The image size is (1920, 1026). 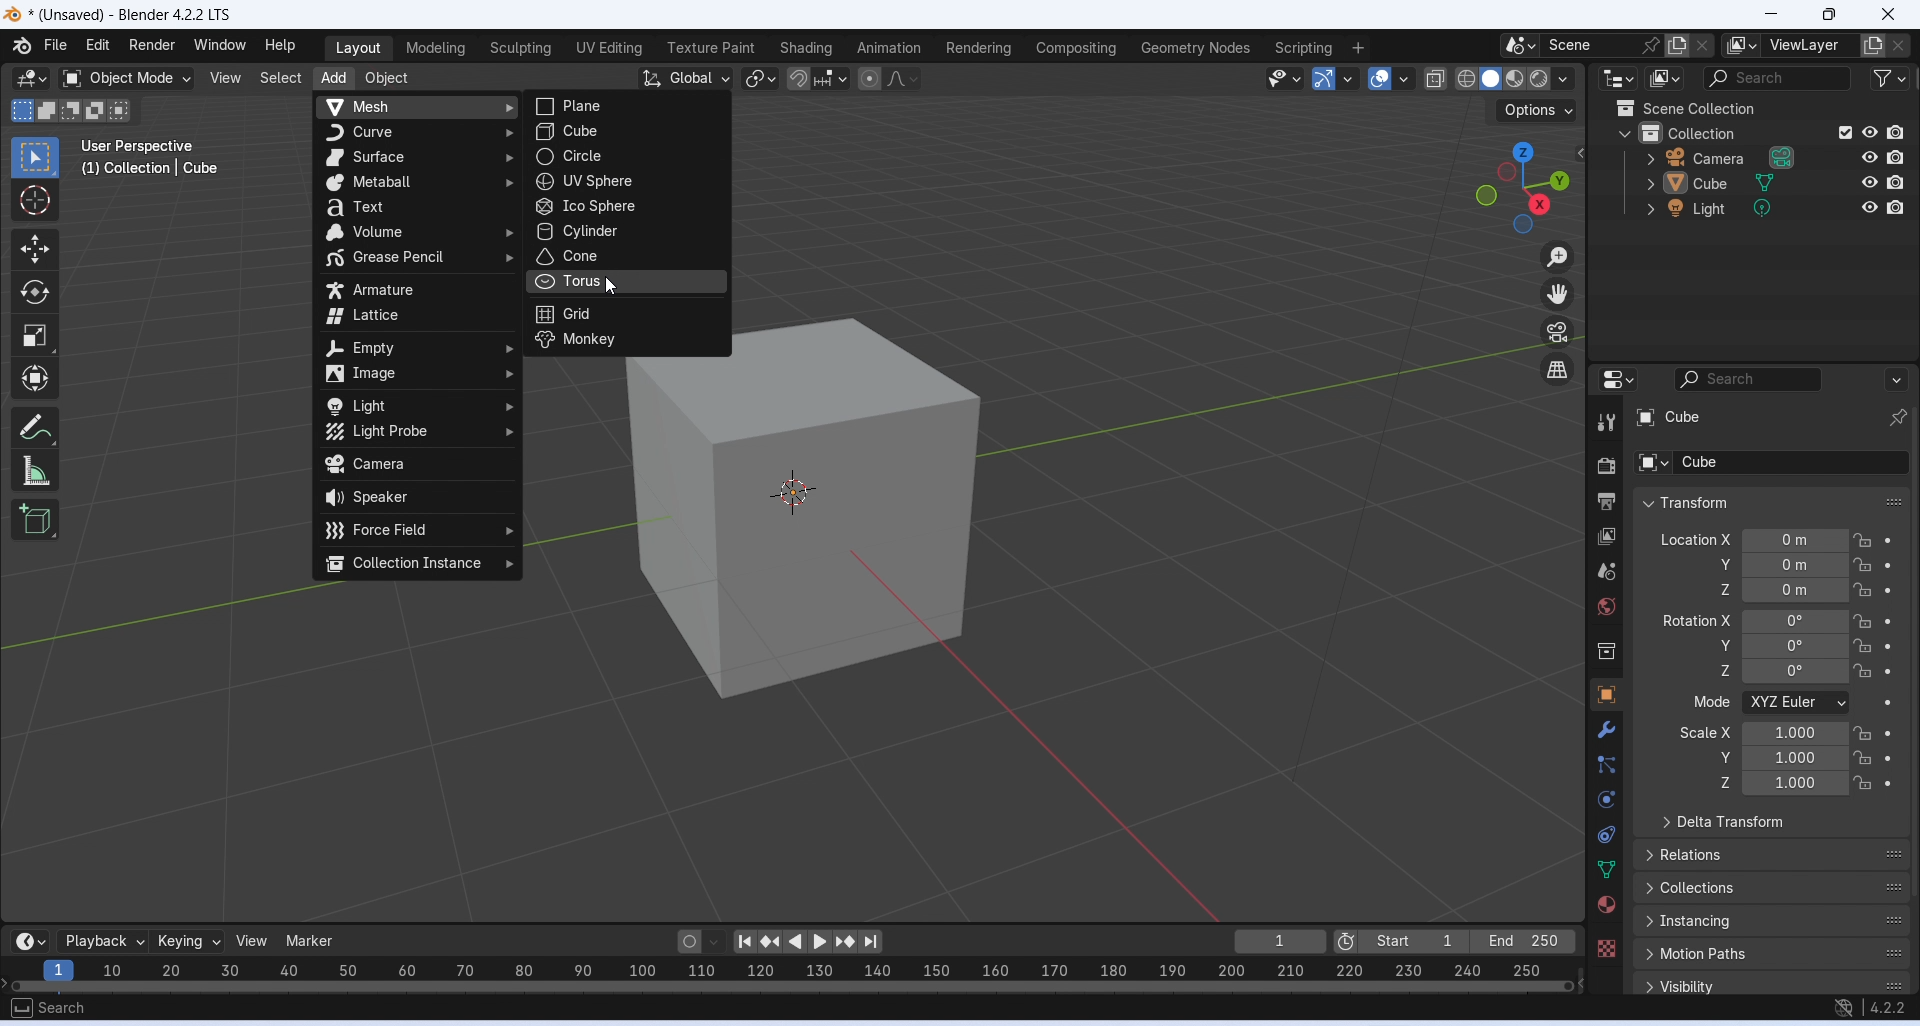 I want to click on light probe, so click(x=417, y=432).